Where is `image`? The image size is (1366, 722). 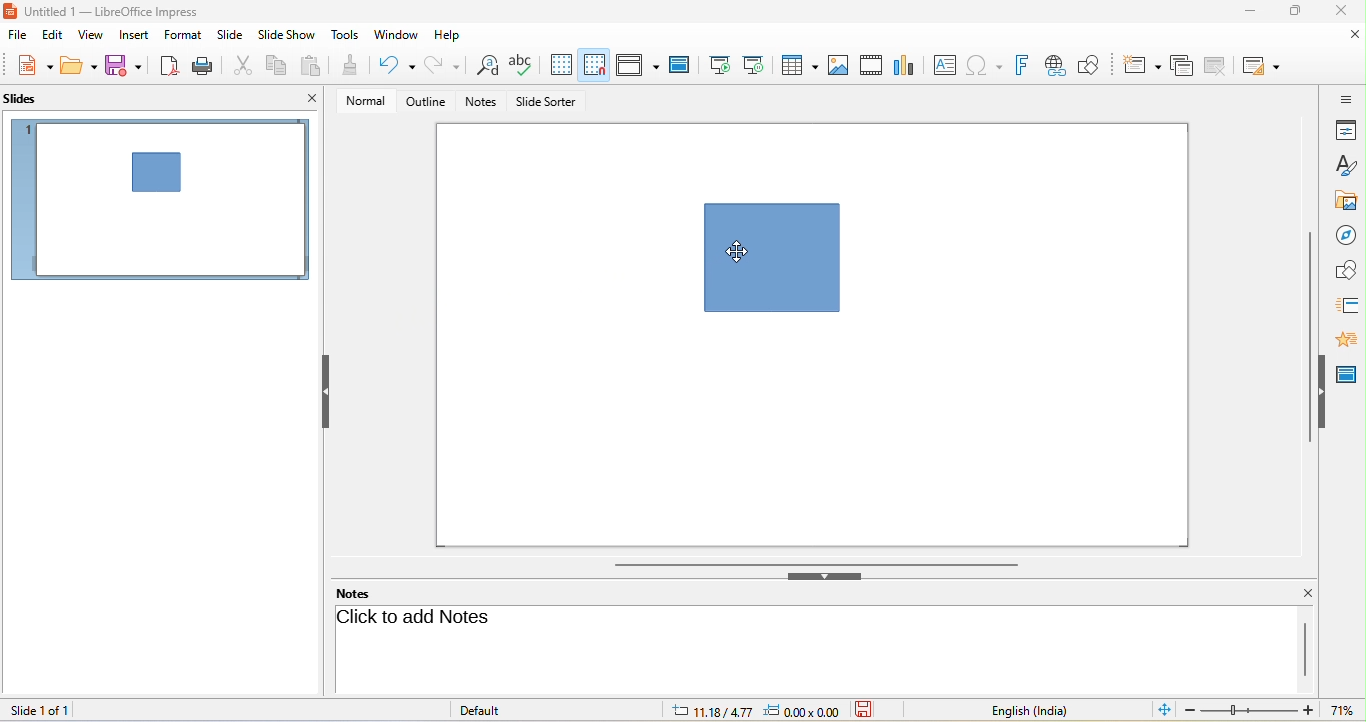 image is located at coordinates (837, 64).